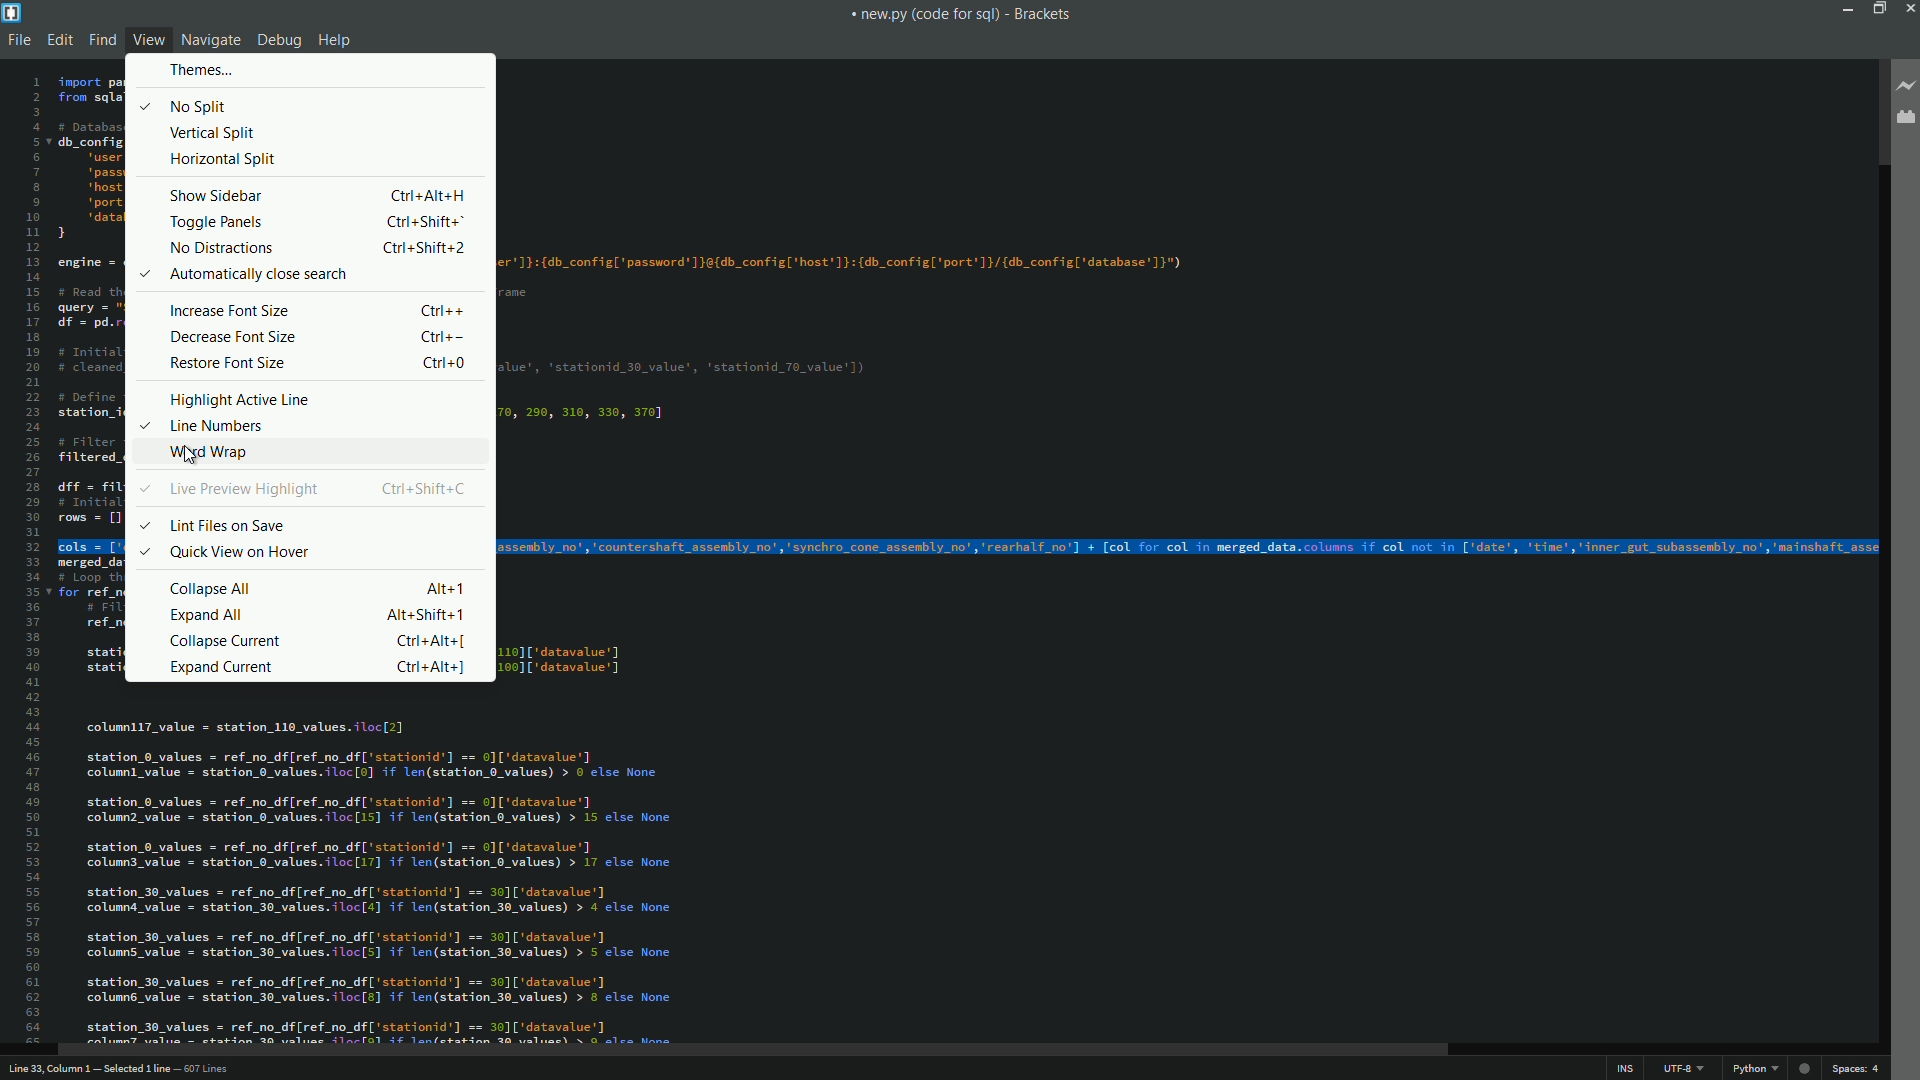 The height and width of the screenshot is (1080, 1920). Describe the element at coordinates (20, 40) in the screenshot. I see `file menu` at that location.